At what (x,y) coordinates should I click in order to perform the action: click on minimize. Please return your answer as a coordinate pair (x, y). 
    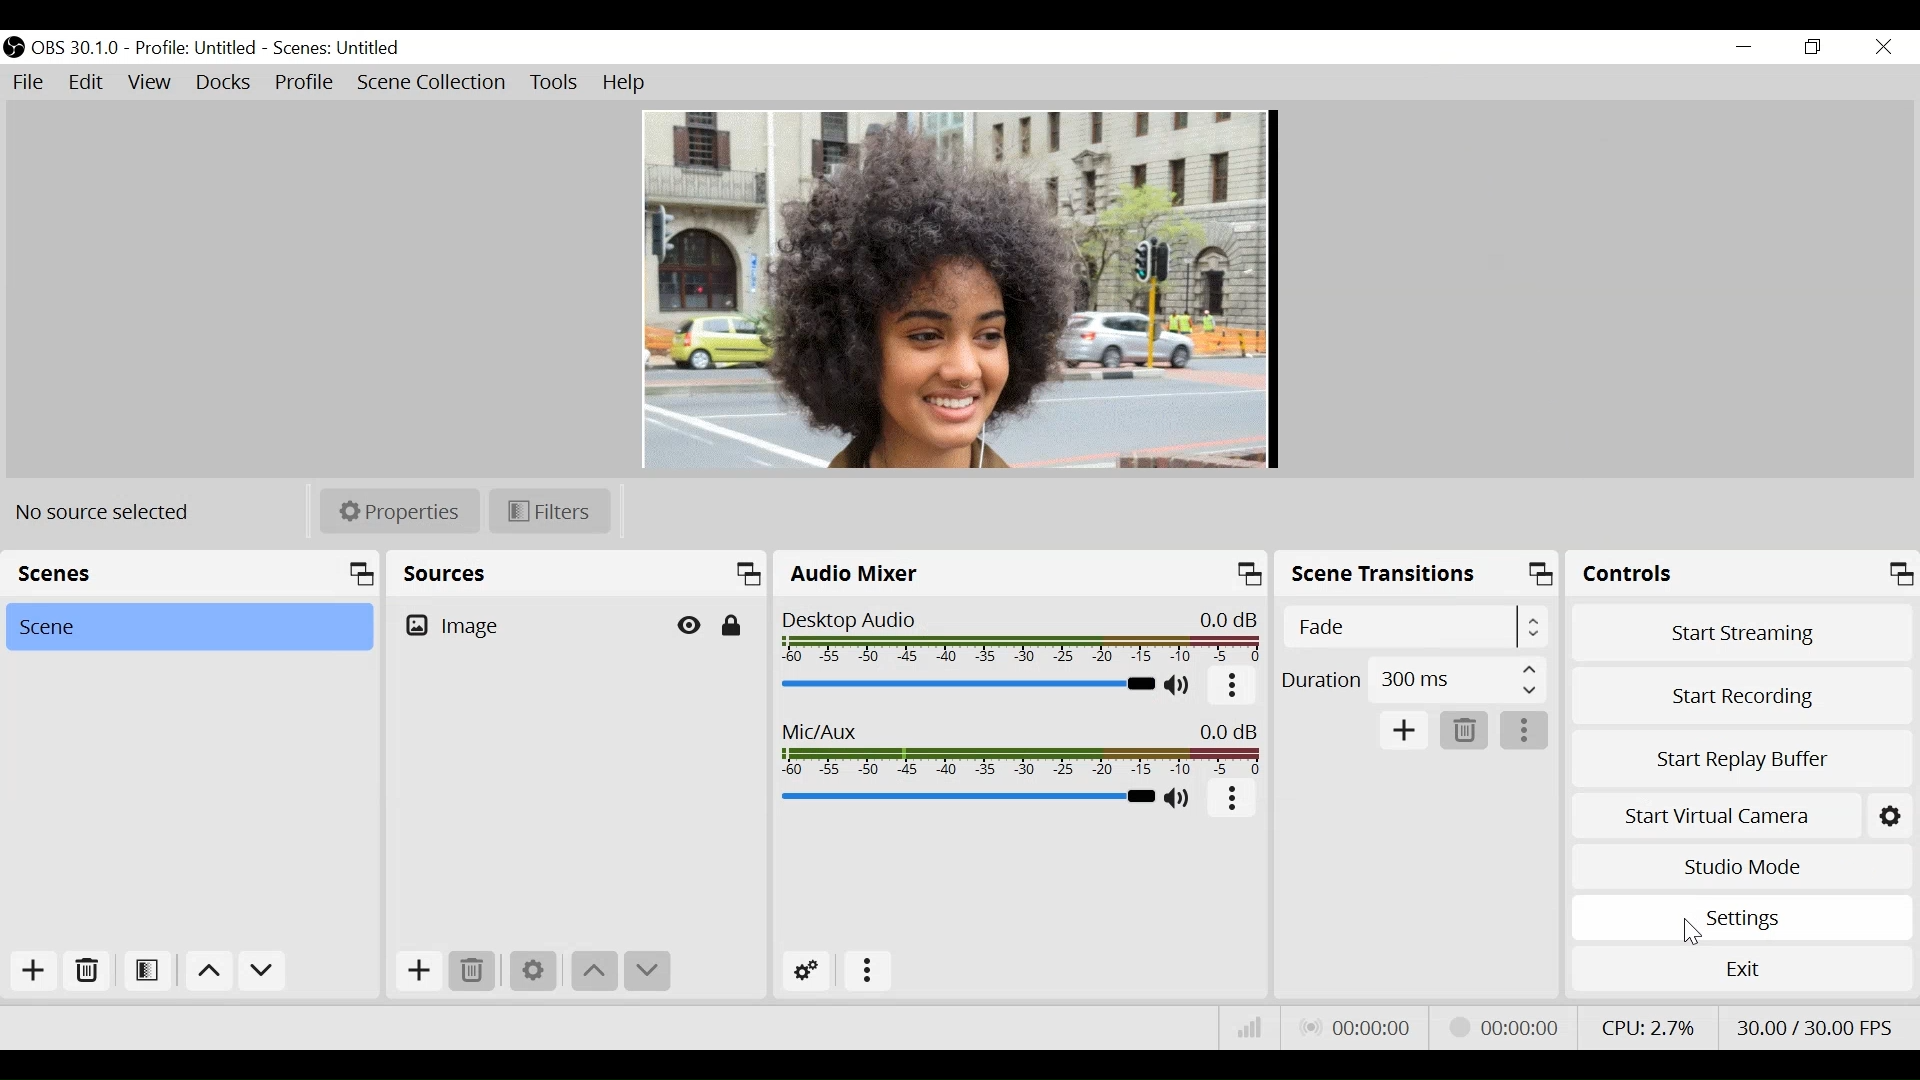
    Looking at the image, I should click on (1745, 47).